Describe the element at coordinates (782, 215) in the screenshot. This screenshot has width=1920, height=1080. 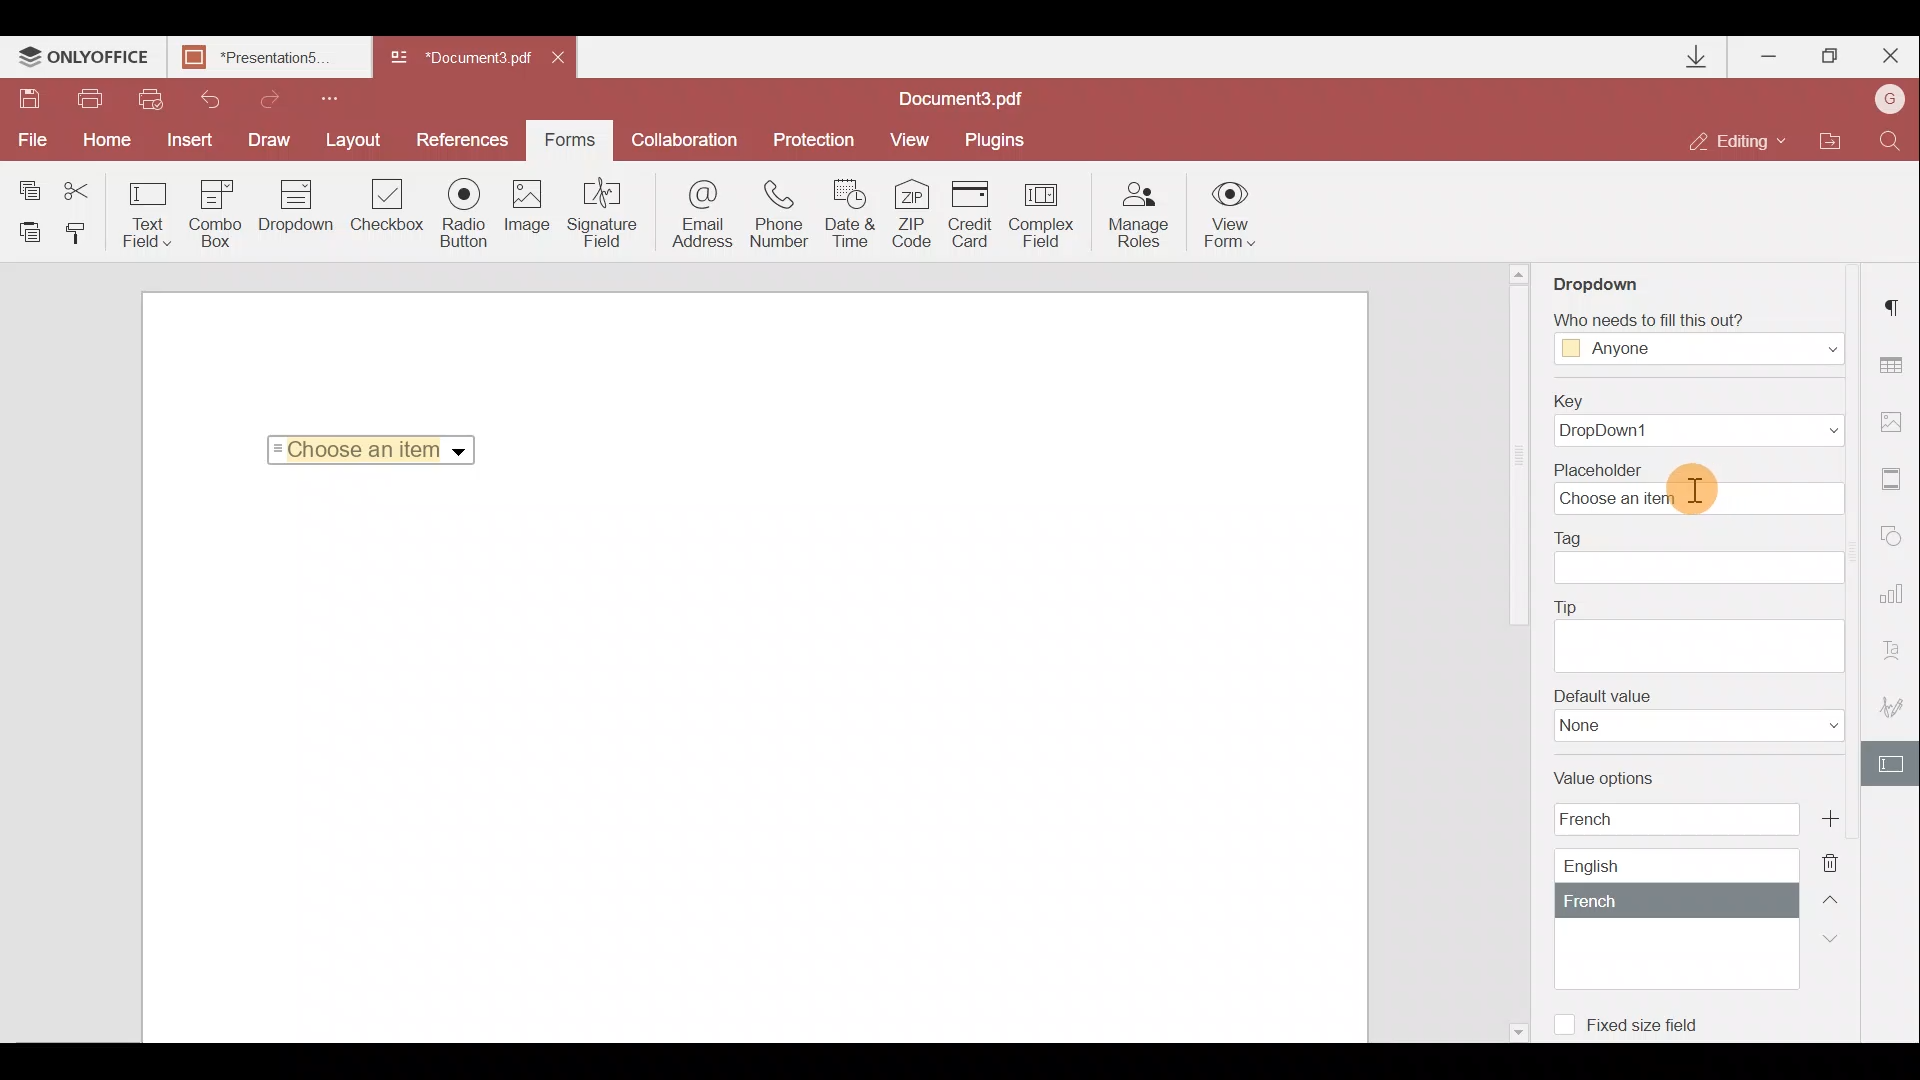
I see `Phone number` at that location.